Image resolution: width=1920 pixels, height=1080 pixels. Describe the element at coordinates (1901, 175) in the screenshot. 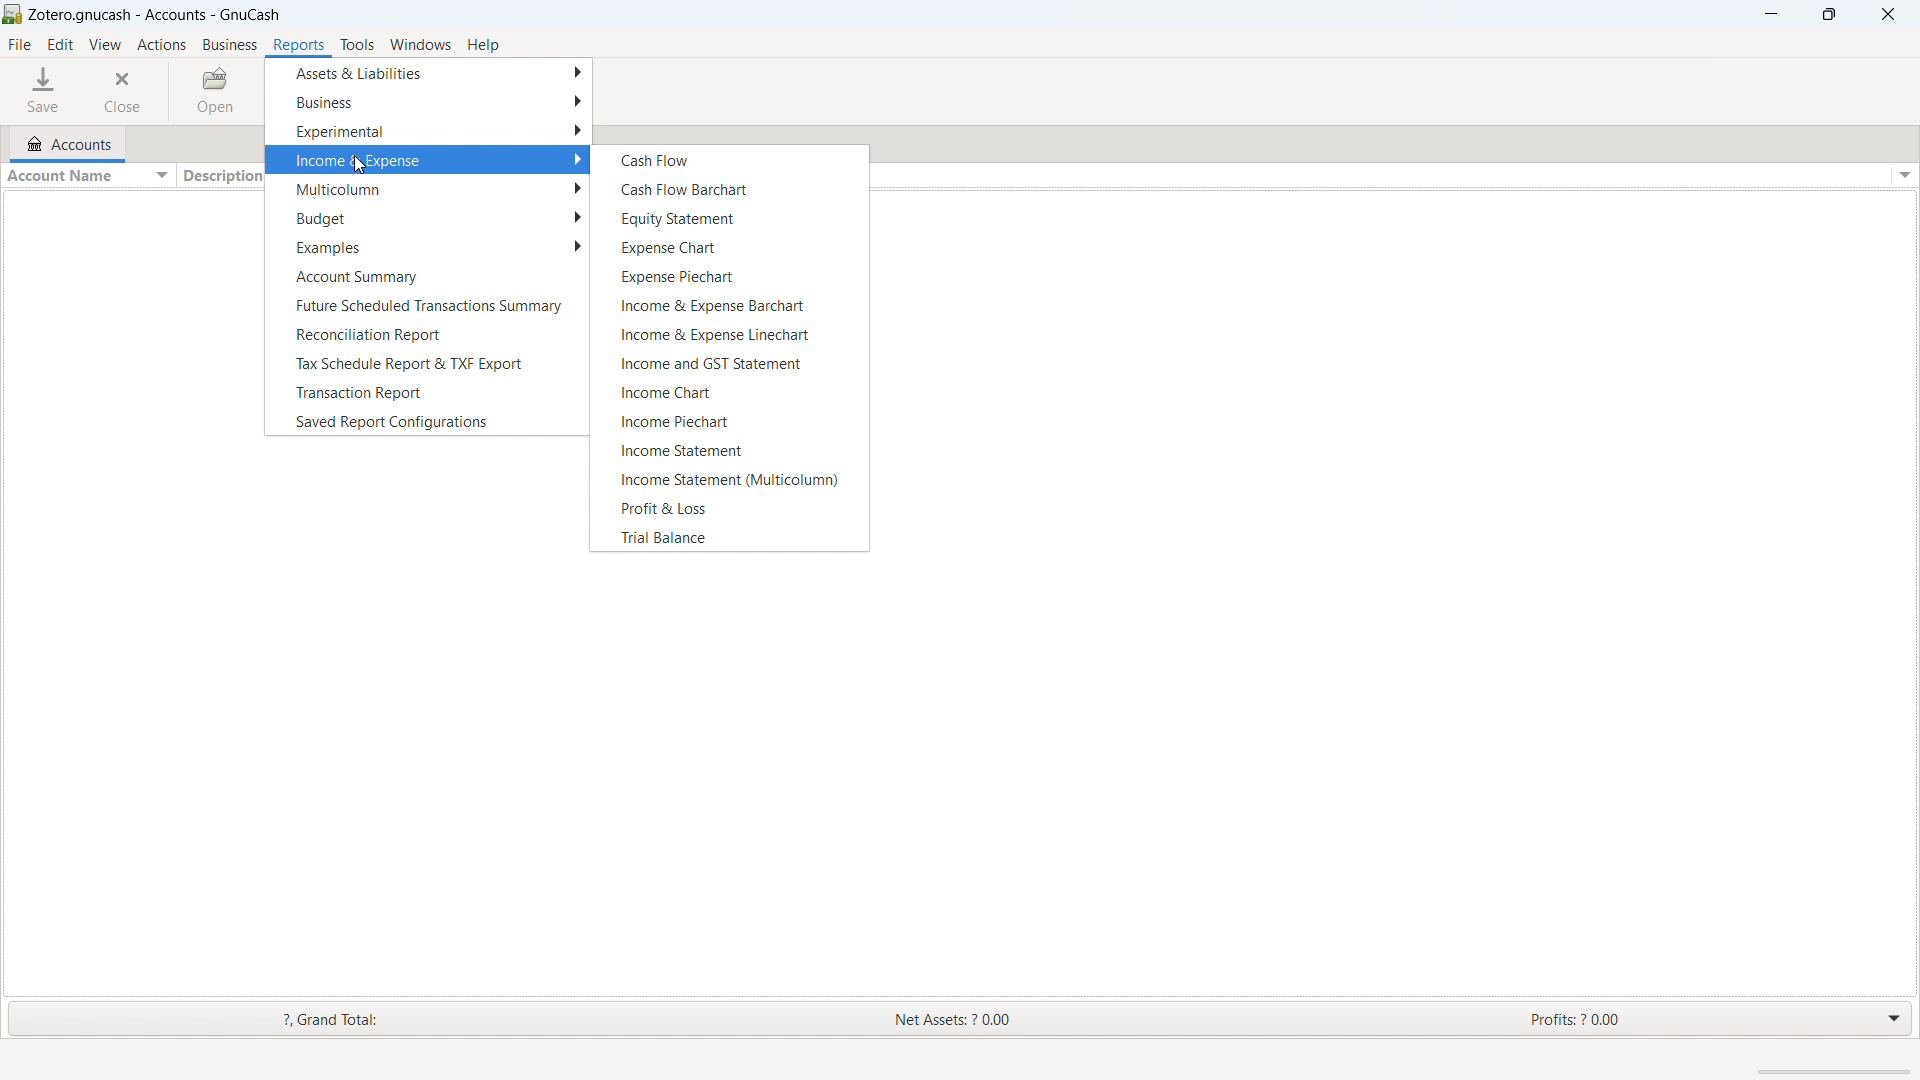

I see `options` at that location.